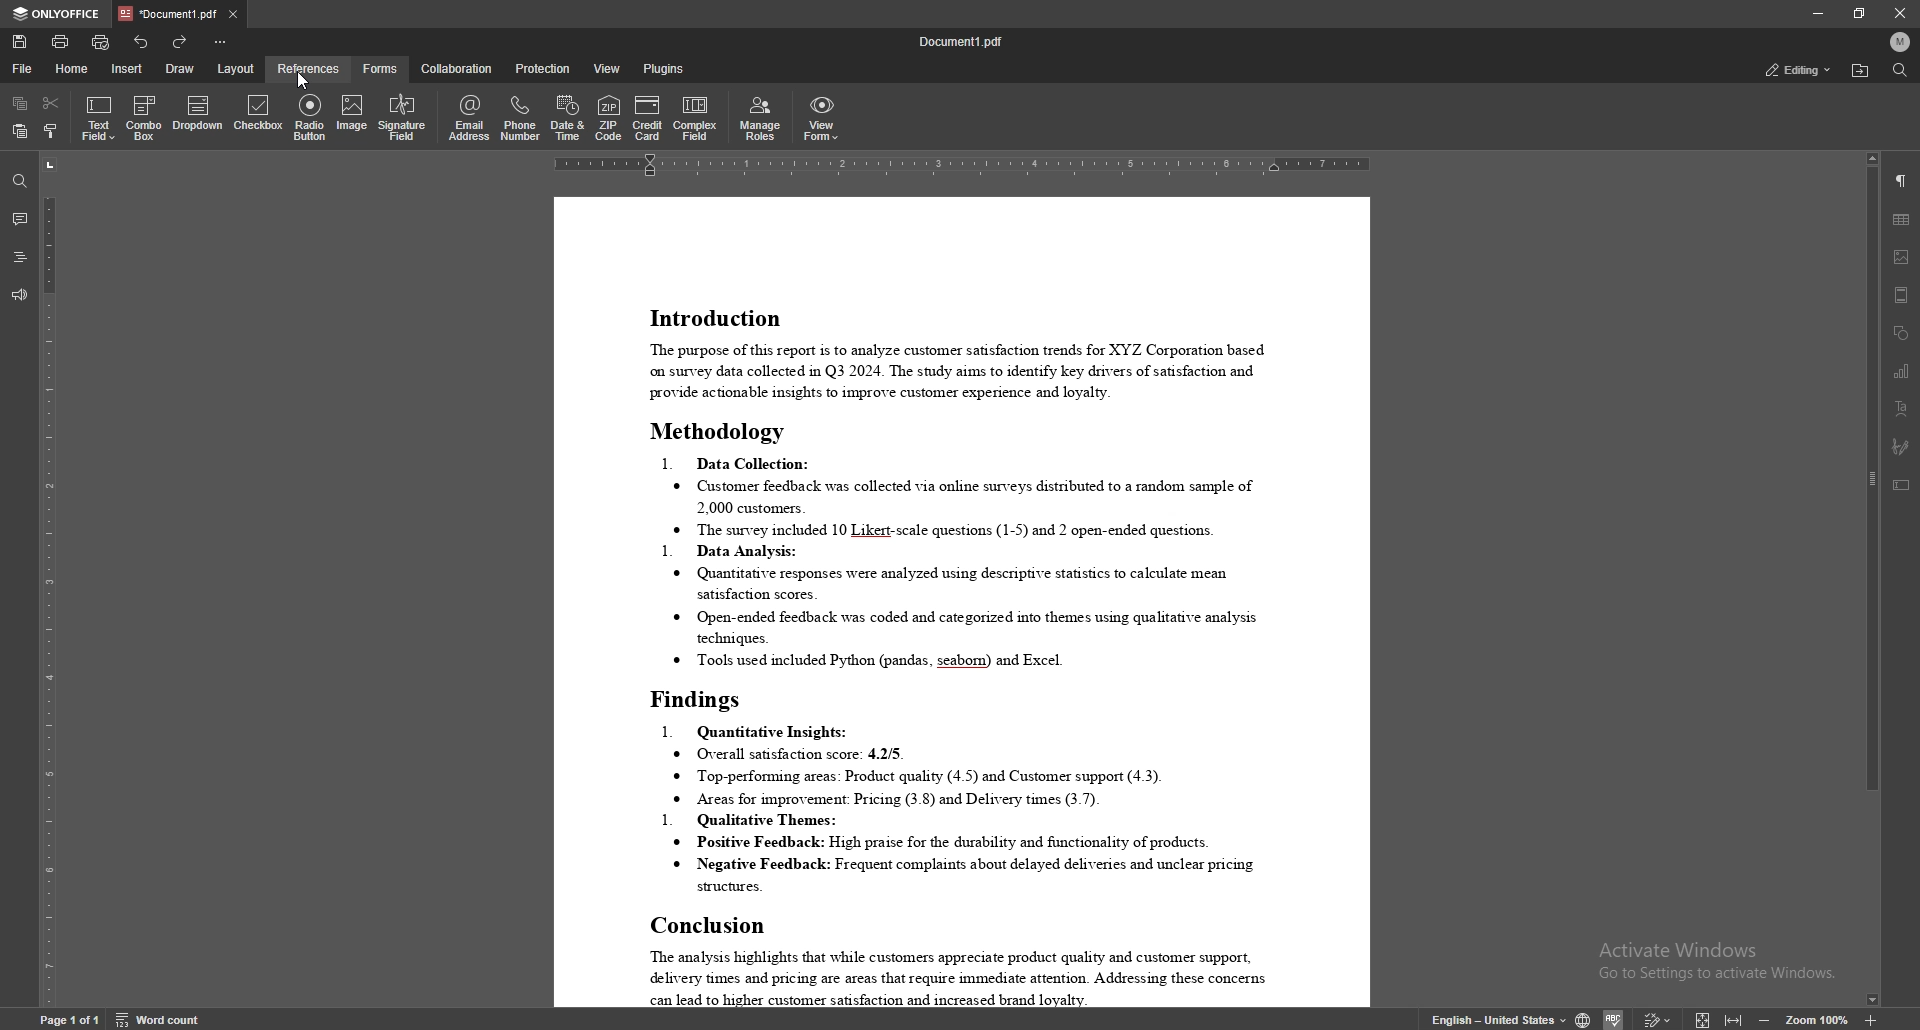 This screenshot has width=1920, height=1030. I want to click on undo, so click(143, 42).